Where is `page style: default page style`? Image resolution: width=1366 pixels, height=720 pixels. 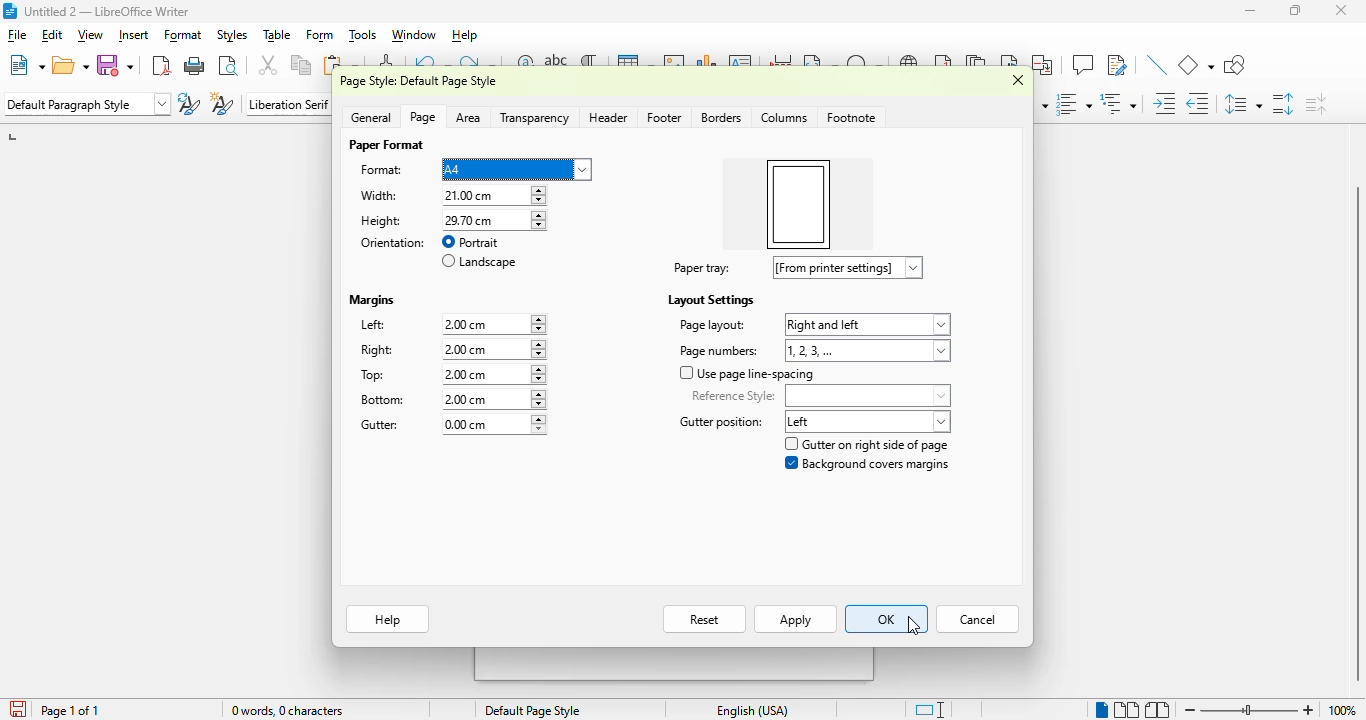
page style: default page style is located at coordinates (418, 81).